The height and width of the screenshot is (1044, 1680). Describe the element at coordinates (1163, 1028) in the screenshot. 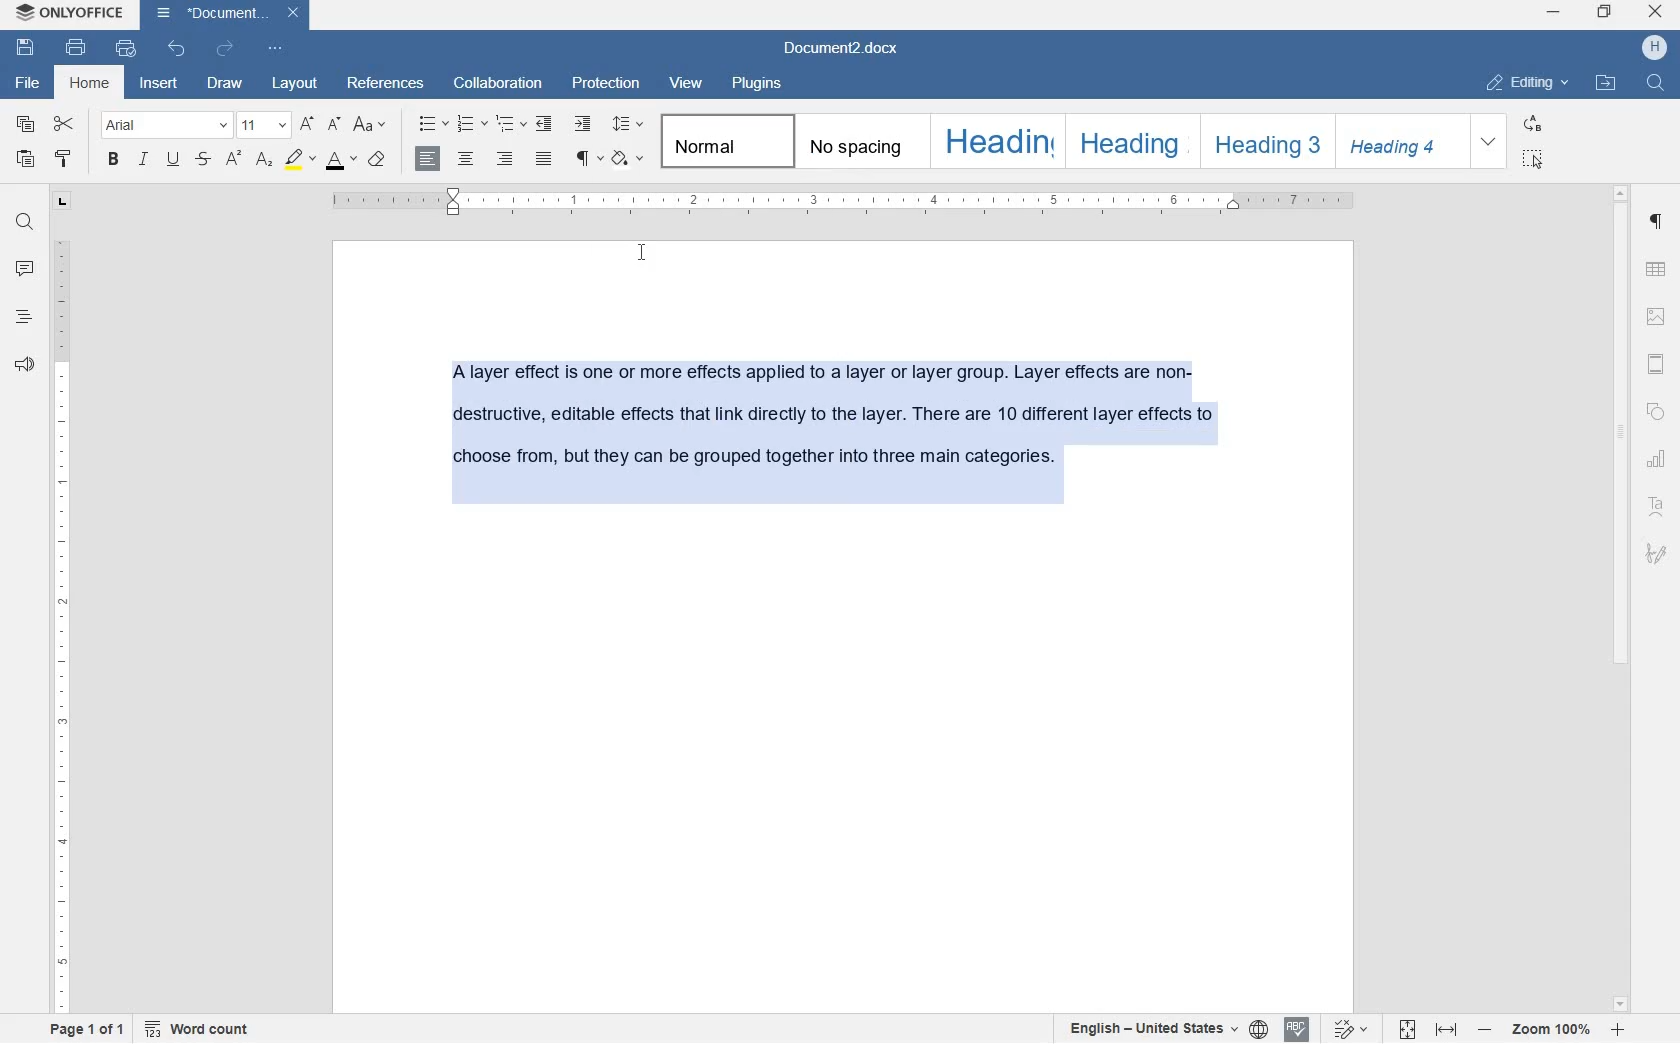

I see `set text or document language` at that location.